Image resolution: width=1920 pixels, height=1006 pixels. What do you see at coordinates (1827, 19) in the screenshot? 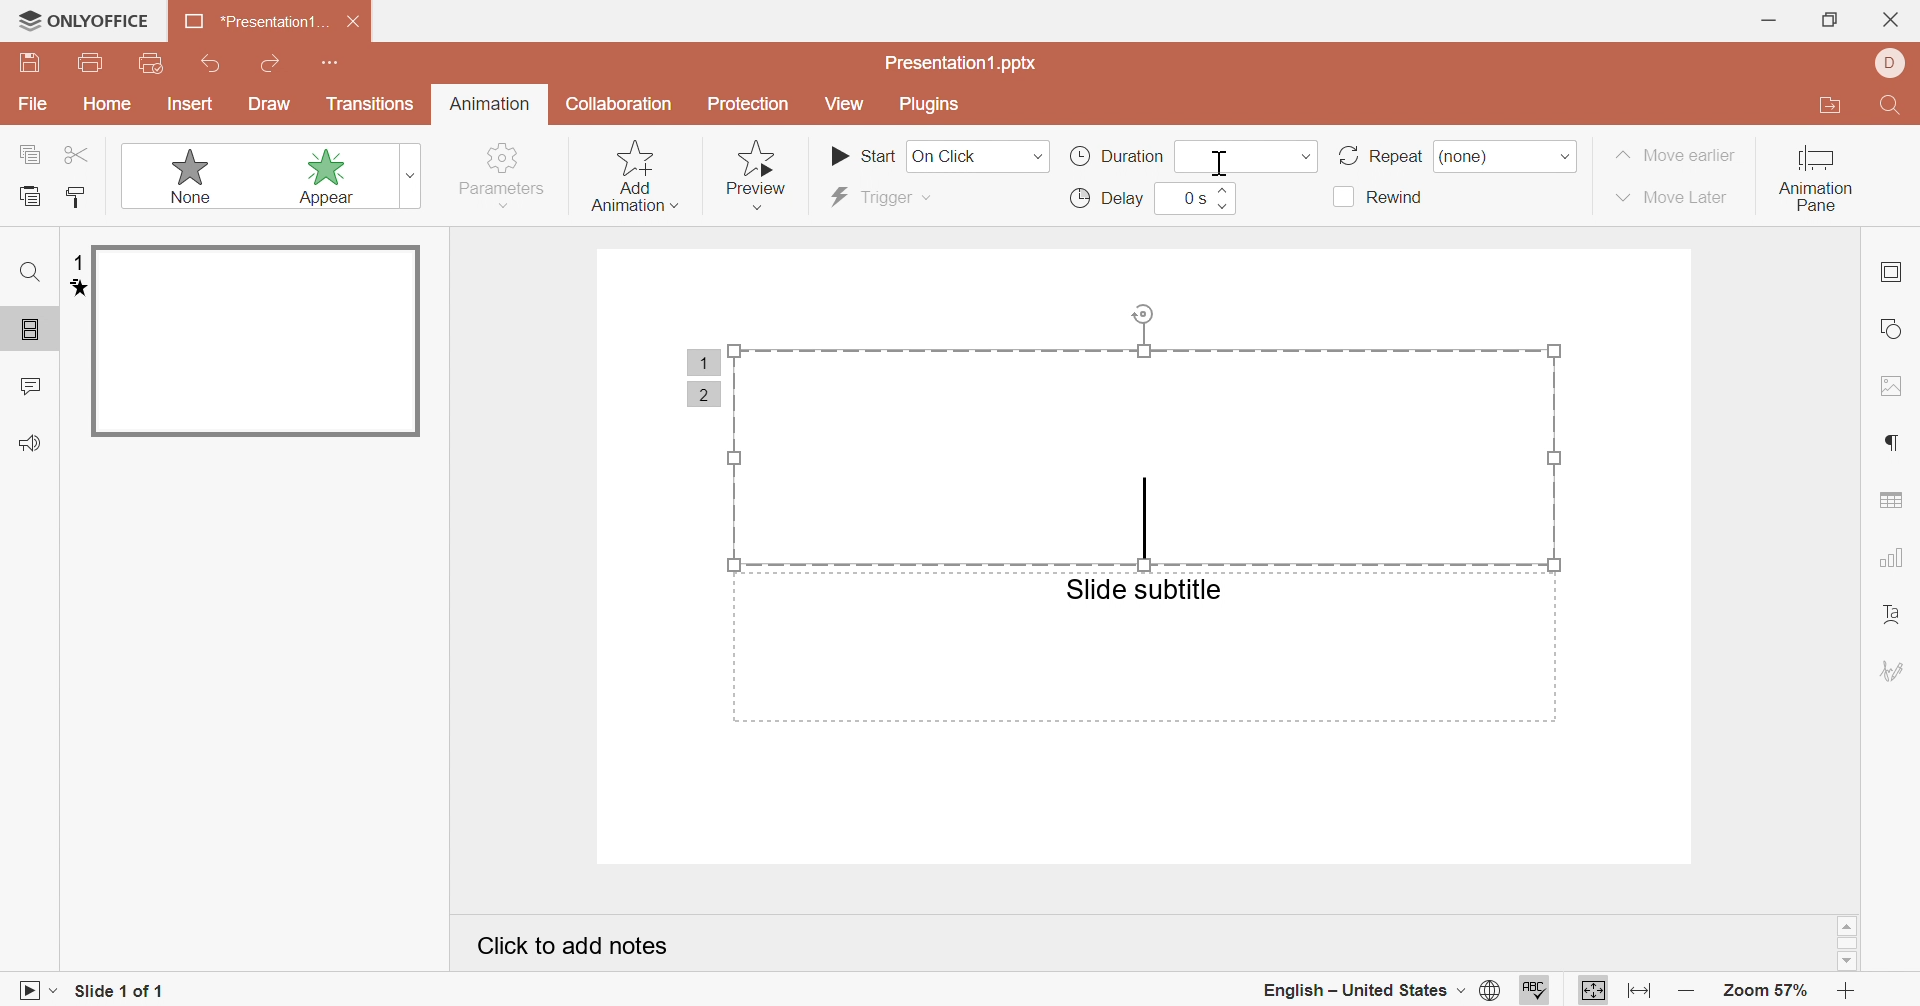
I see `restore down` at bounding box center [1827, 19].